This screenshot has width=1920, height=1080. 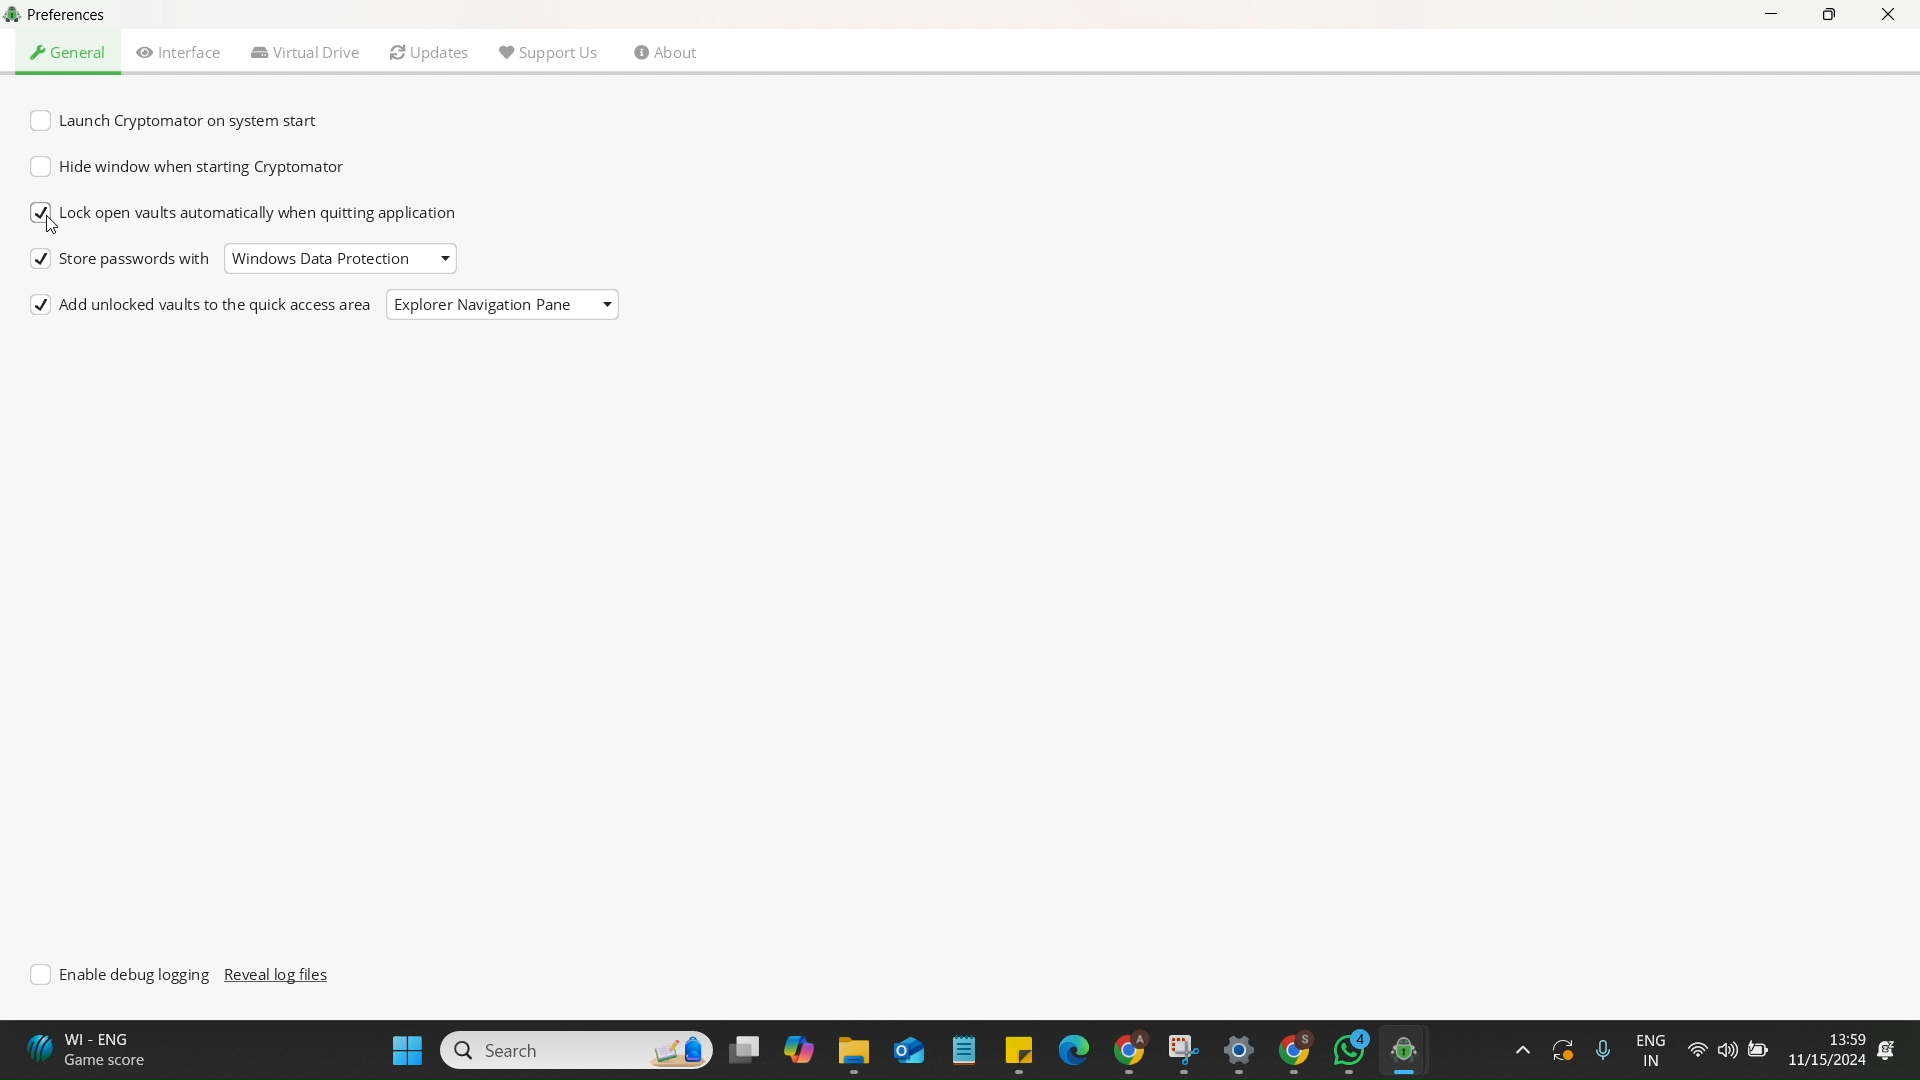 What do you see at coordinates (1888, 16) in the screenshot?
I see `Close` at bounding box center [1888, 16].